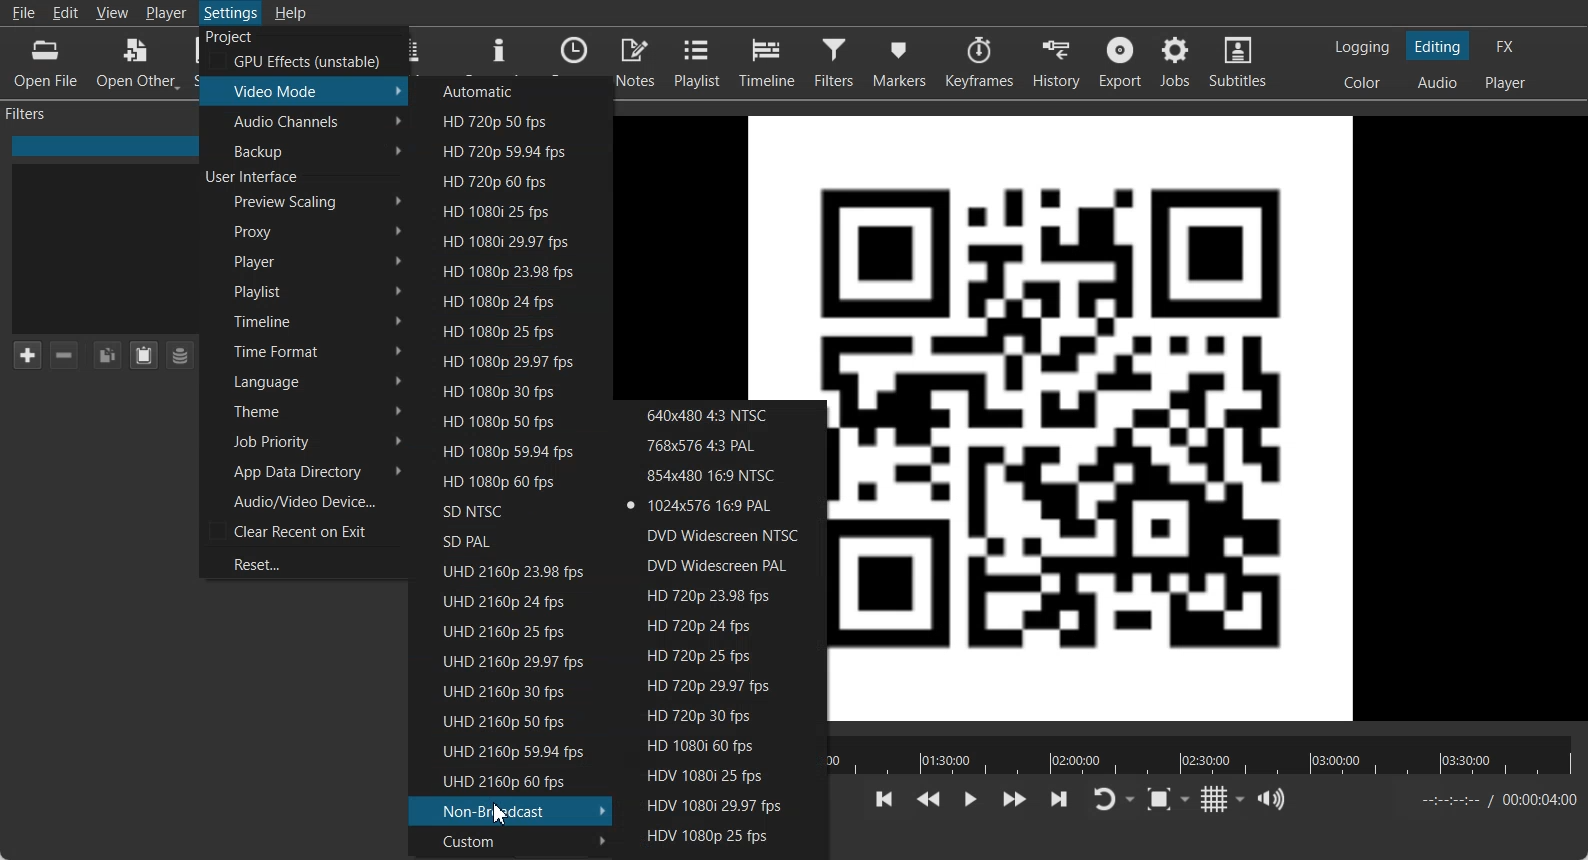  What do you see at coordinates (698, 61) in the screenshot?
I see `Playlist` at bounding box center [698, 61].